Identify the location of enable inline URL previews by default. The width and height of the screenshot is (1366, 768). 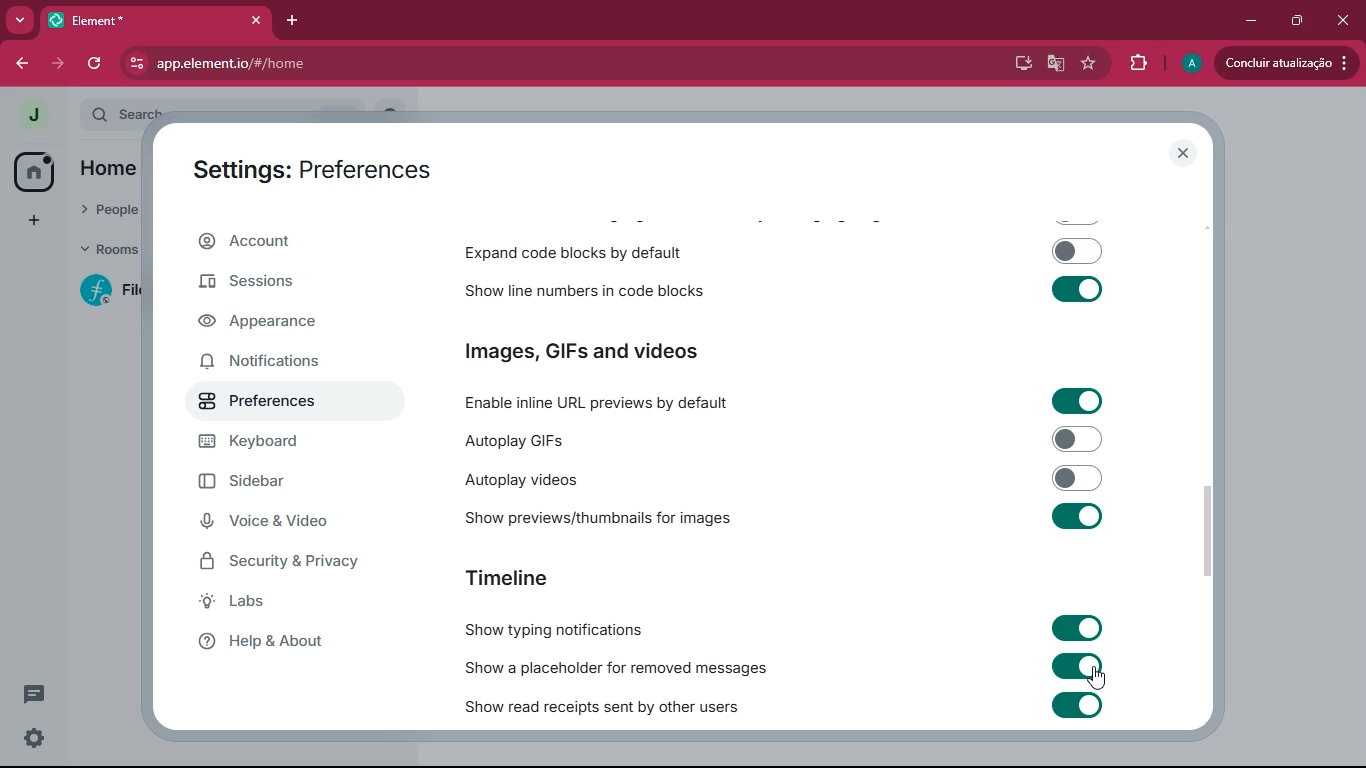
(628, 402).